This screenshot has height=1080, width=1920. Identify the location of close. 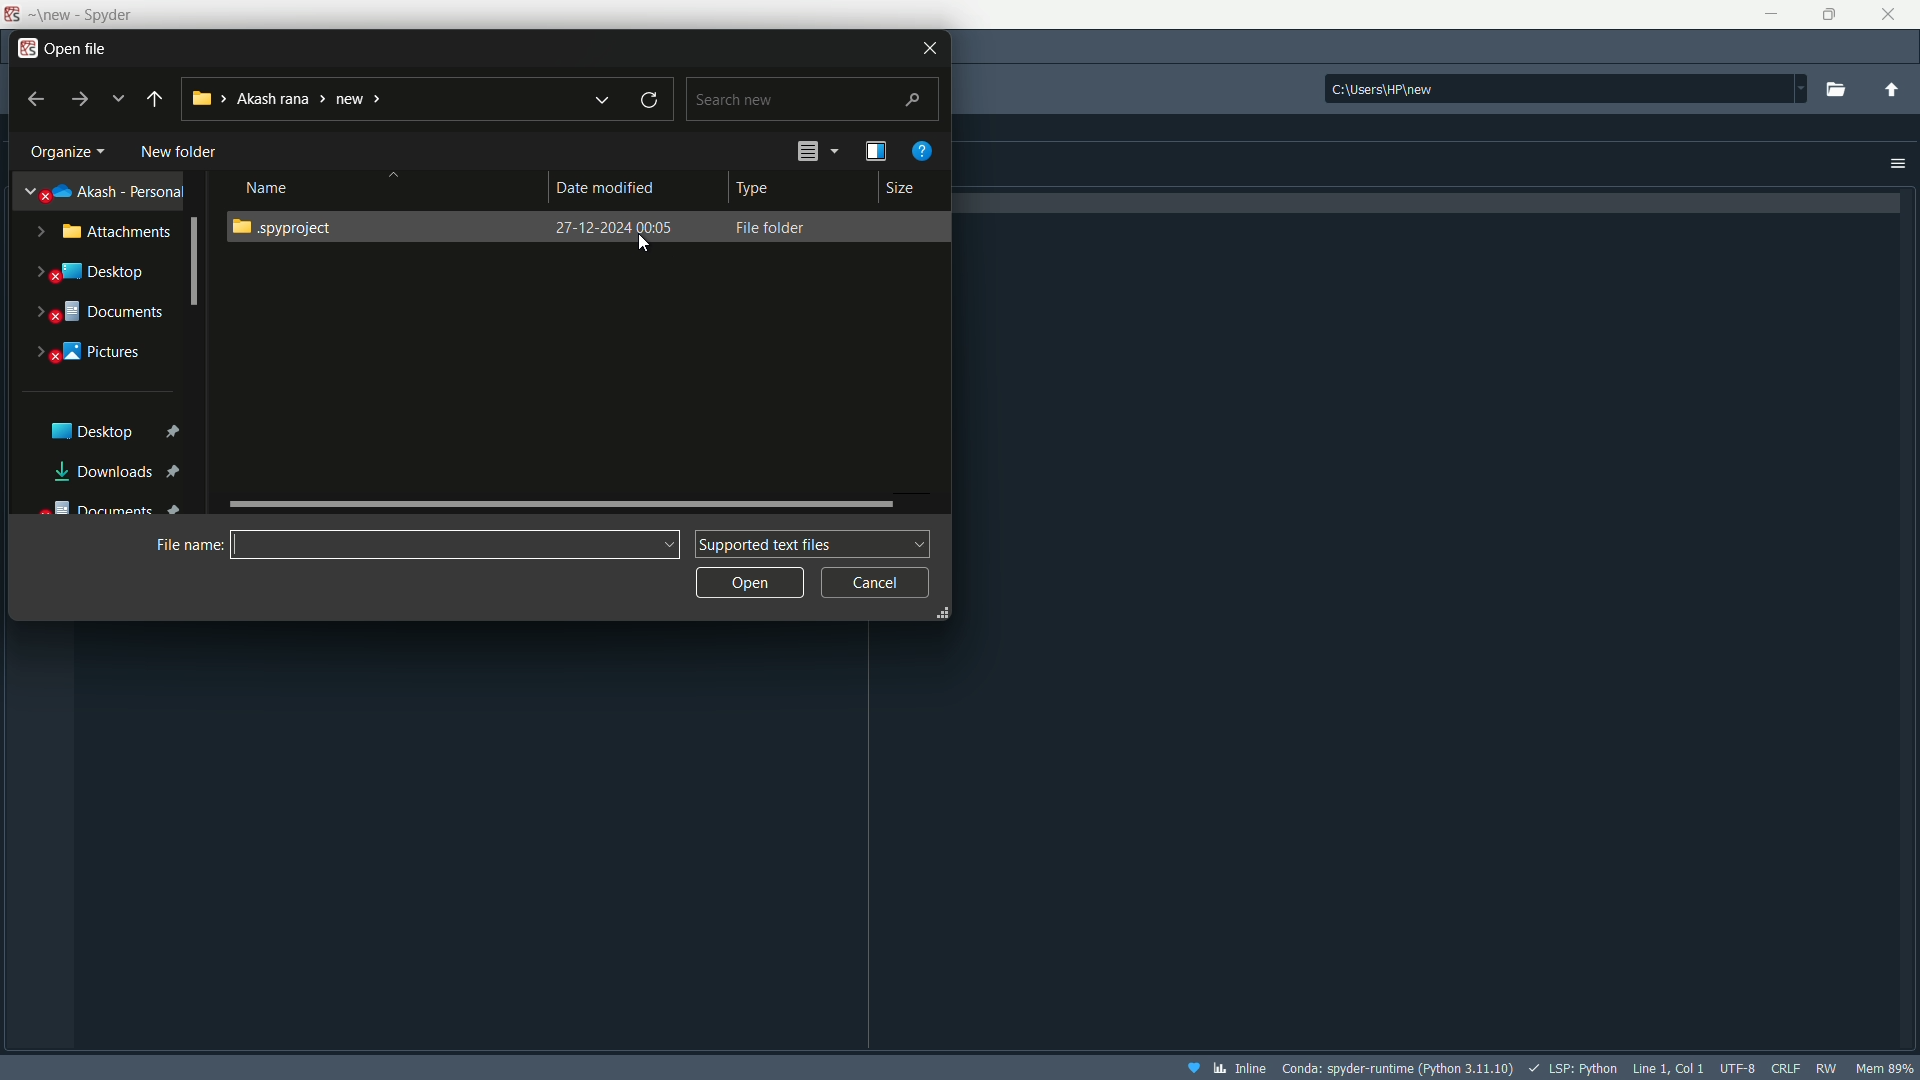
(930, 46).